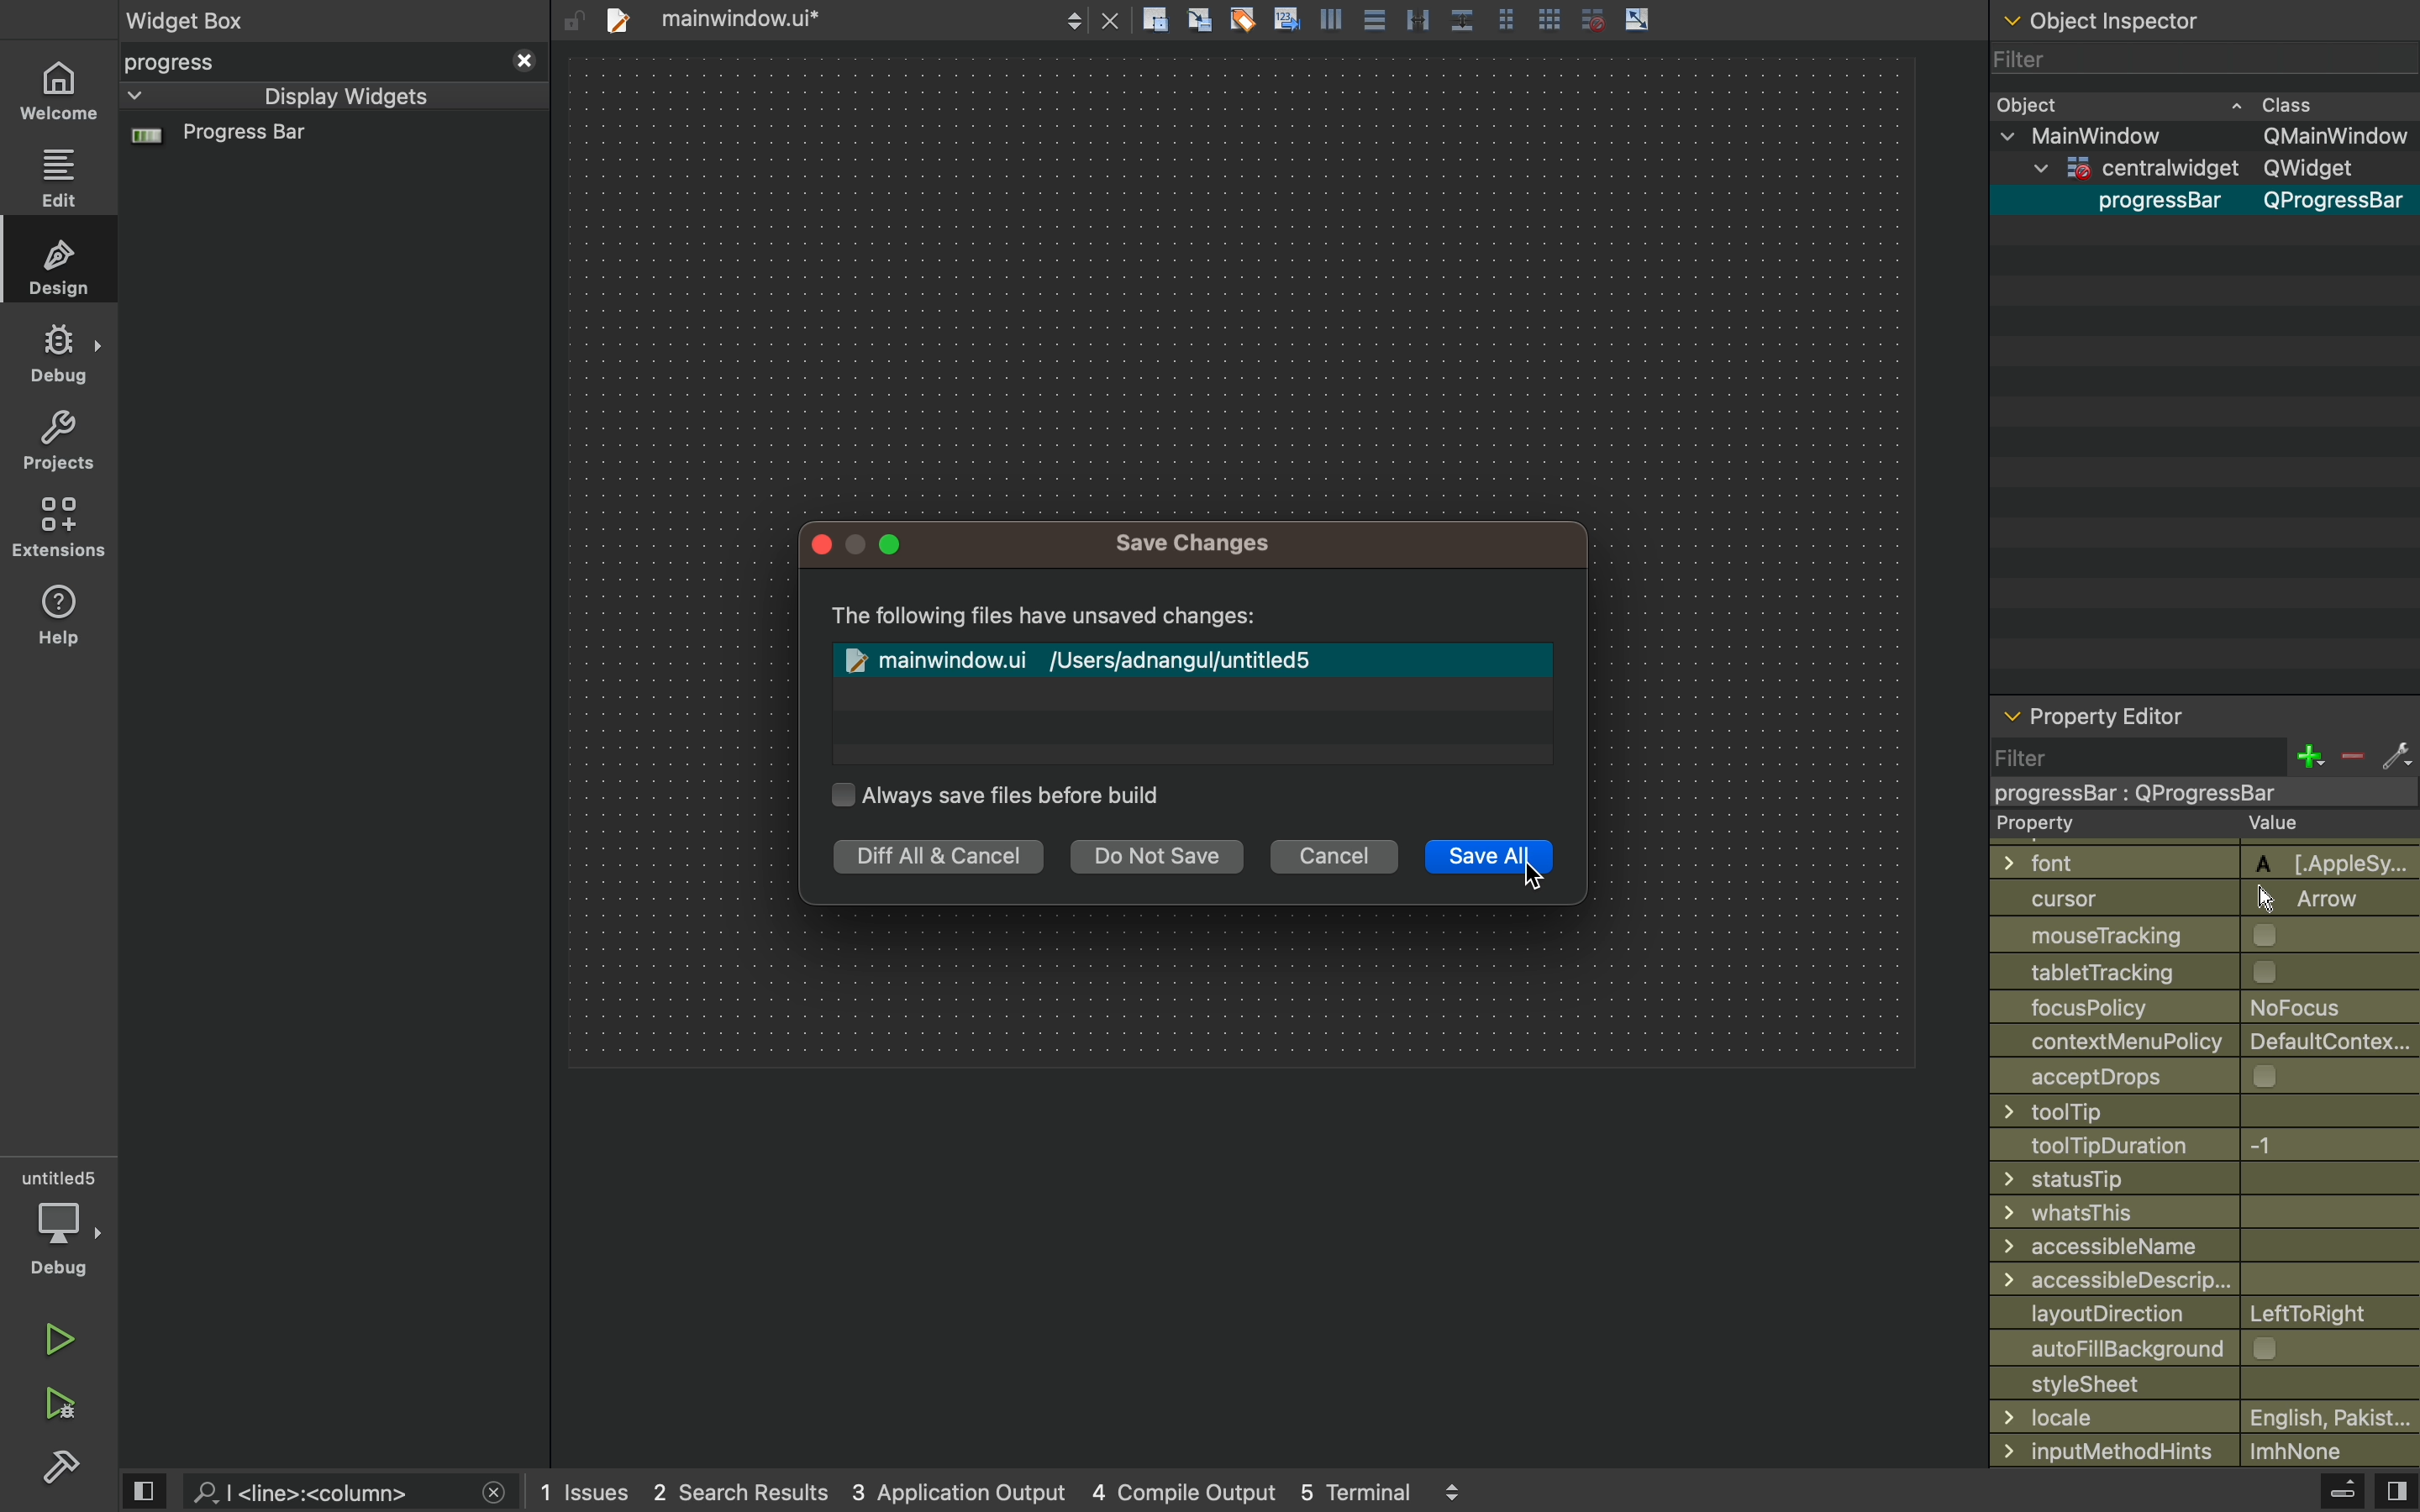 The height and width of the screenshot is (1512, 2420). What do you see at coordinates (2205, 1382) in the screenshot?
I see `stylesheet` at bounding box center [2205, 1382].